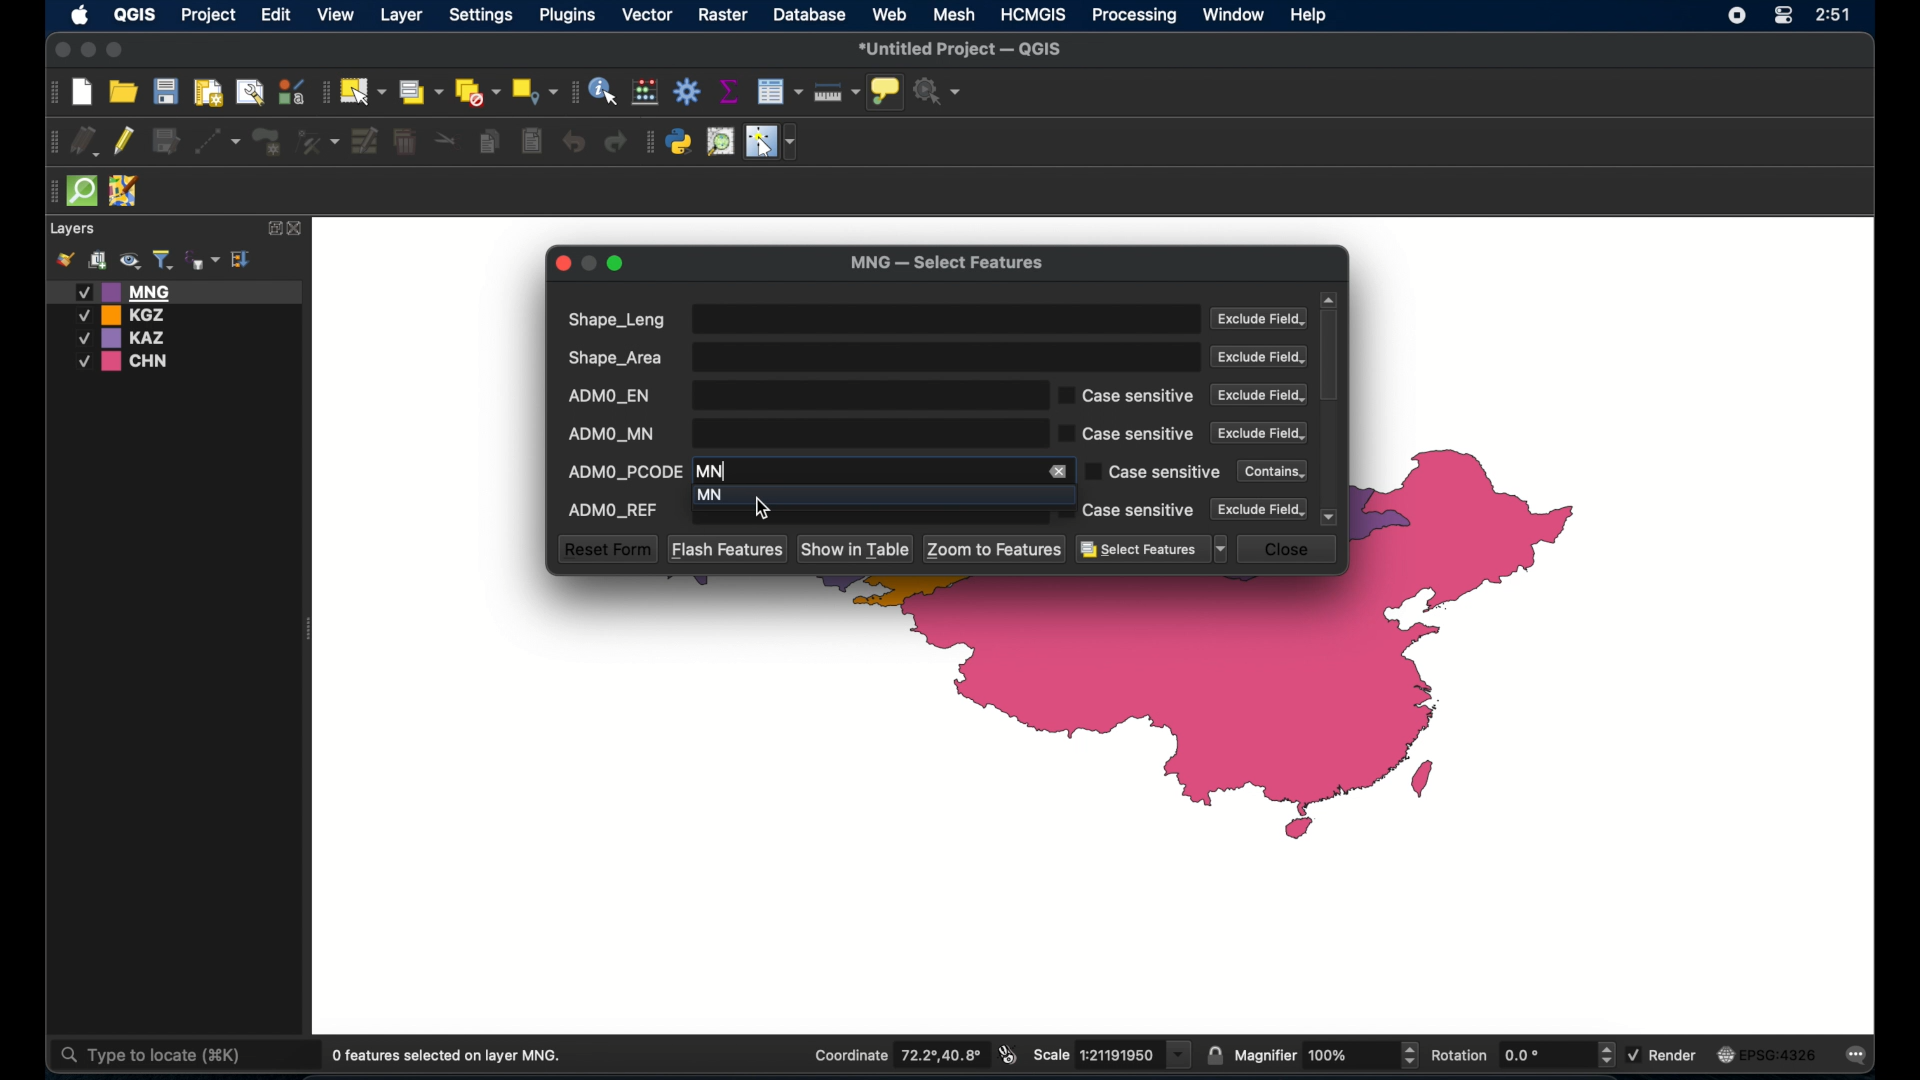  What do you see at coordinates (271, 228) in the screenshot?
I see `expand` at bounding box center [271, 228].